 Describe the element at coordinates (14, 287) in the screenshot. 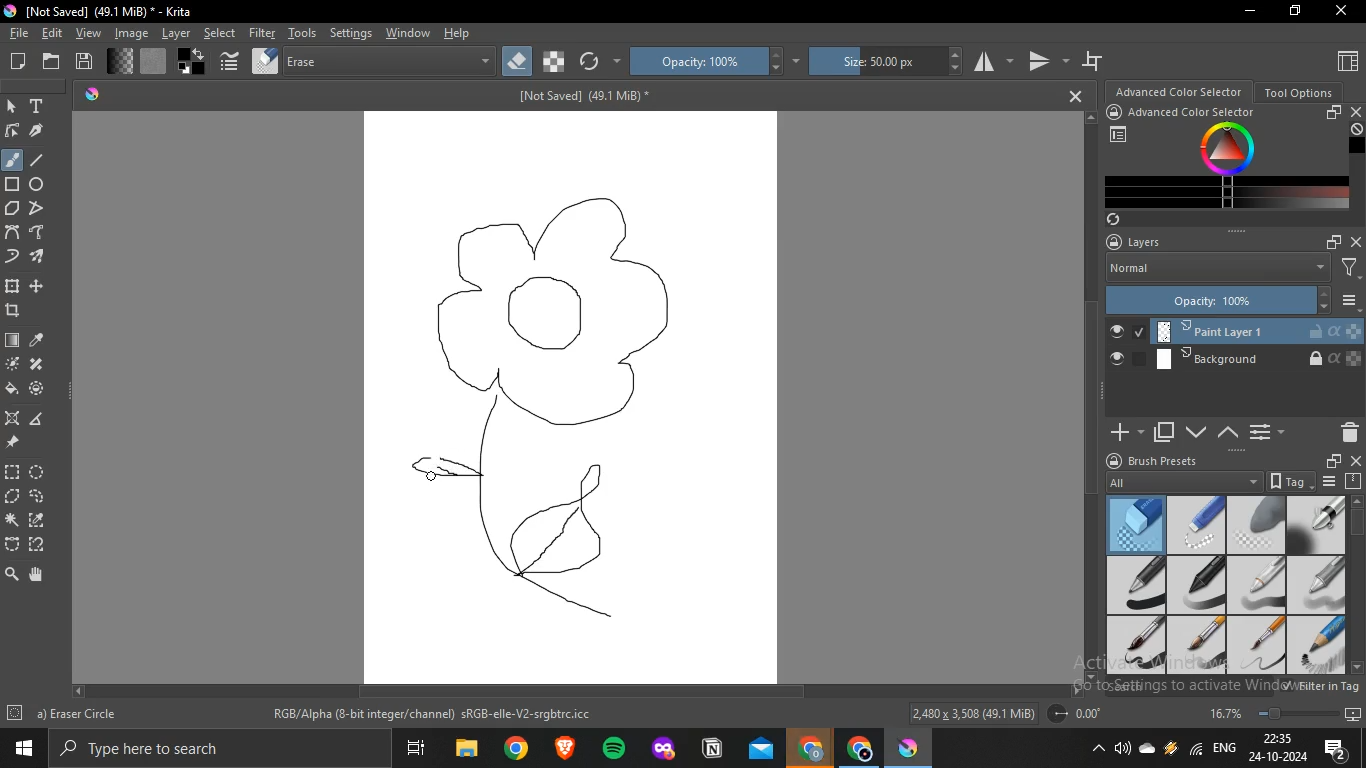

I see `transform layer` at that location.